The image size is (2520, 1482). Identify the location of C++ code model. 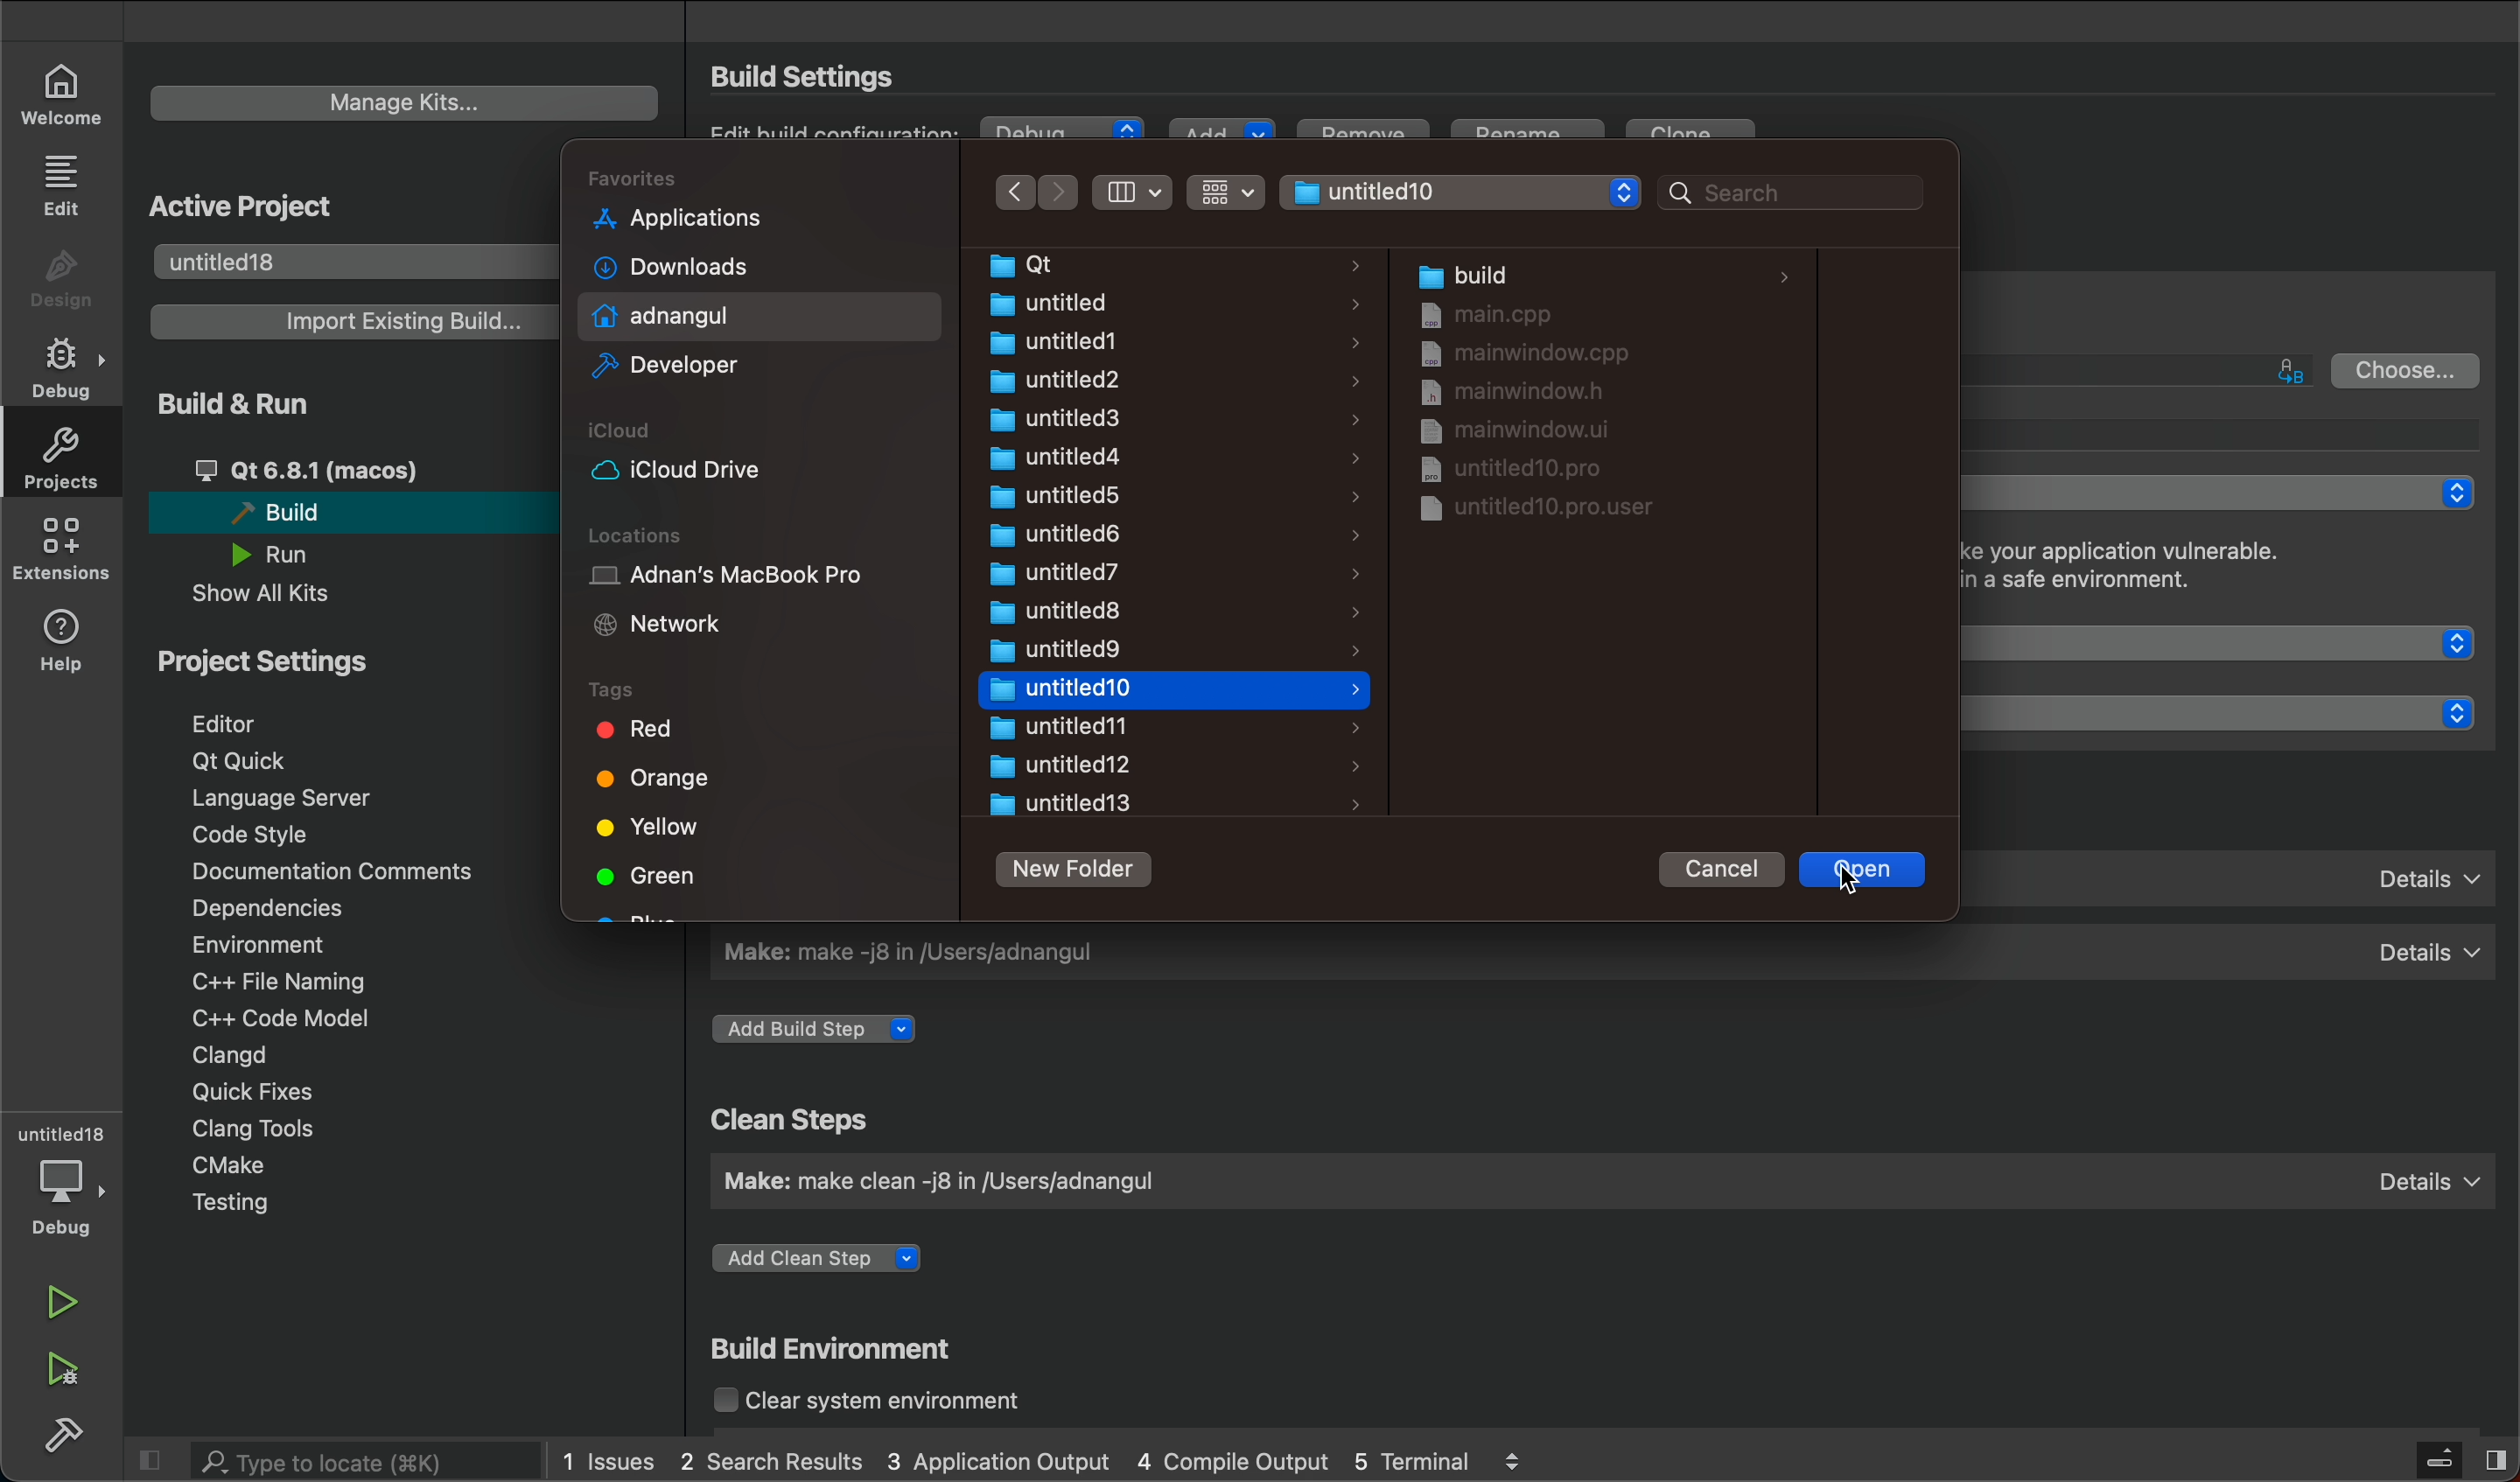
(314, 1016).